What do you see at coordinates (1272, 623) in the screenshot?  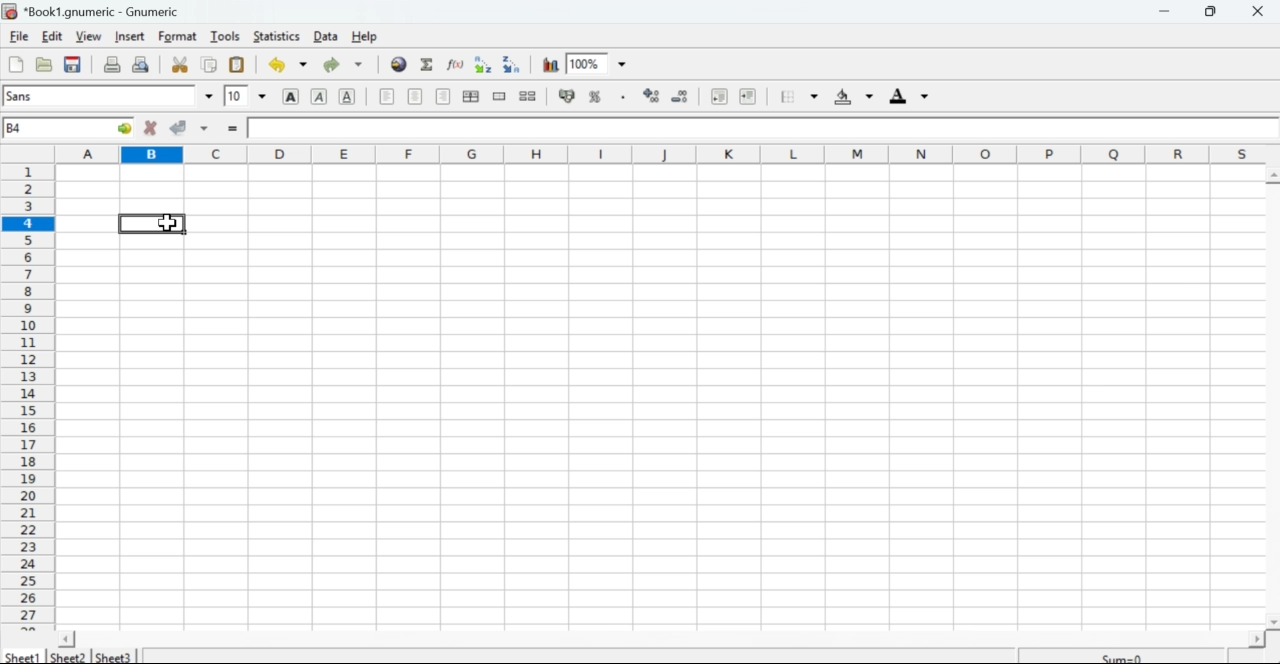 I see `scroll down` at bounding box center [1272, 623].